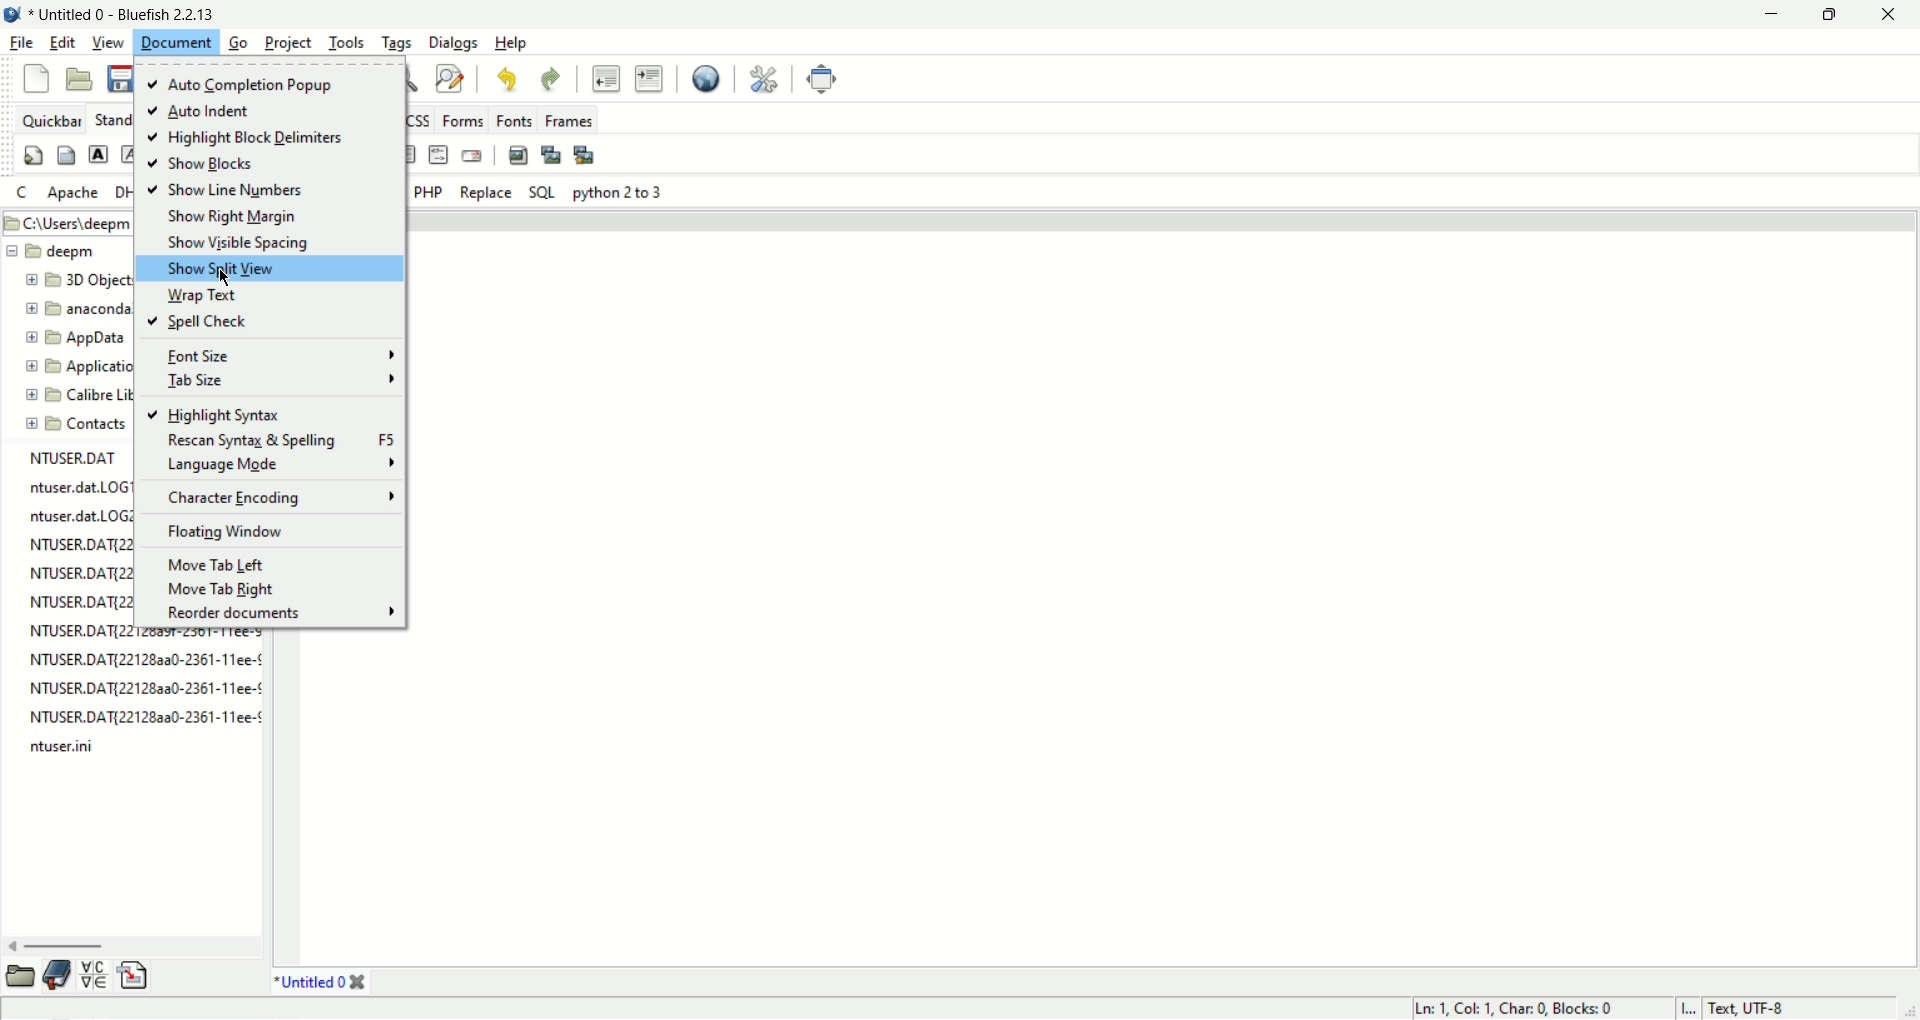 This screenshot has width=1920, height=1020. What do you see at coordinates (452, 43) in the screenshot?
I see `dialogs` at bounding box center [452, 43].